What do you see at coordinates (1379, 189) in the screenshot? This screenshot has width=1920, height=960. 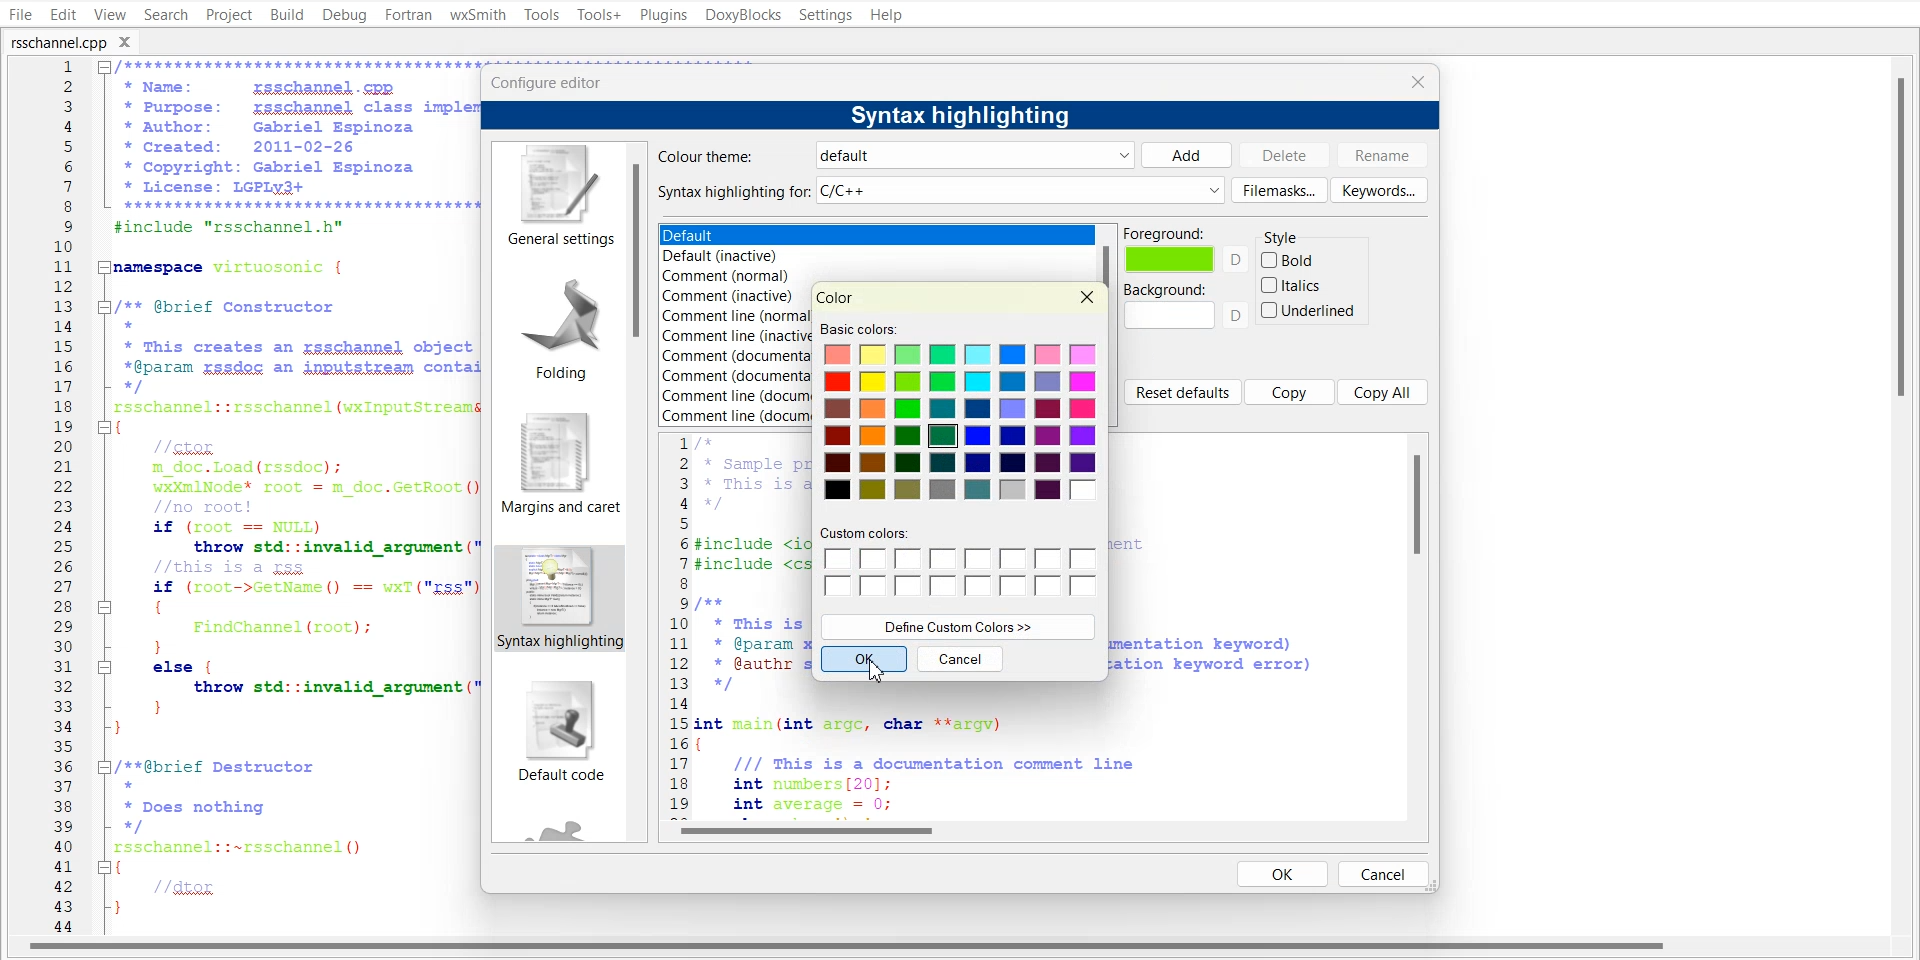 I see `Keywords` at bounding box center [1379, 189].